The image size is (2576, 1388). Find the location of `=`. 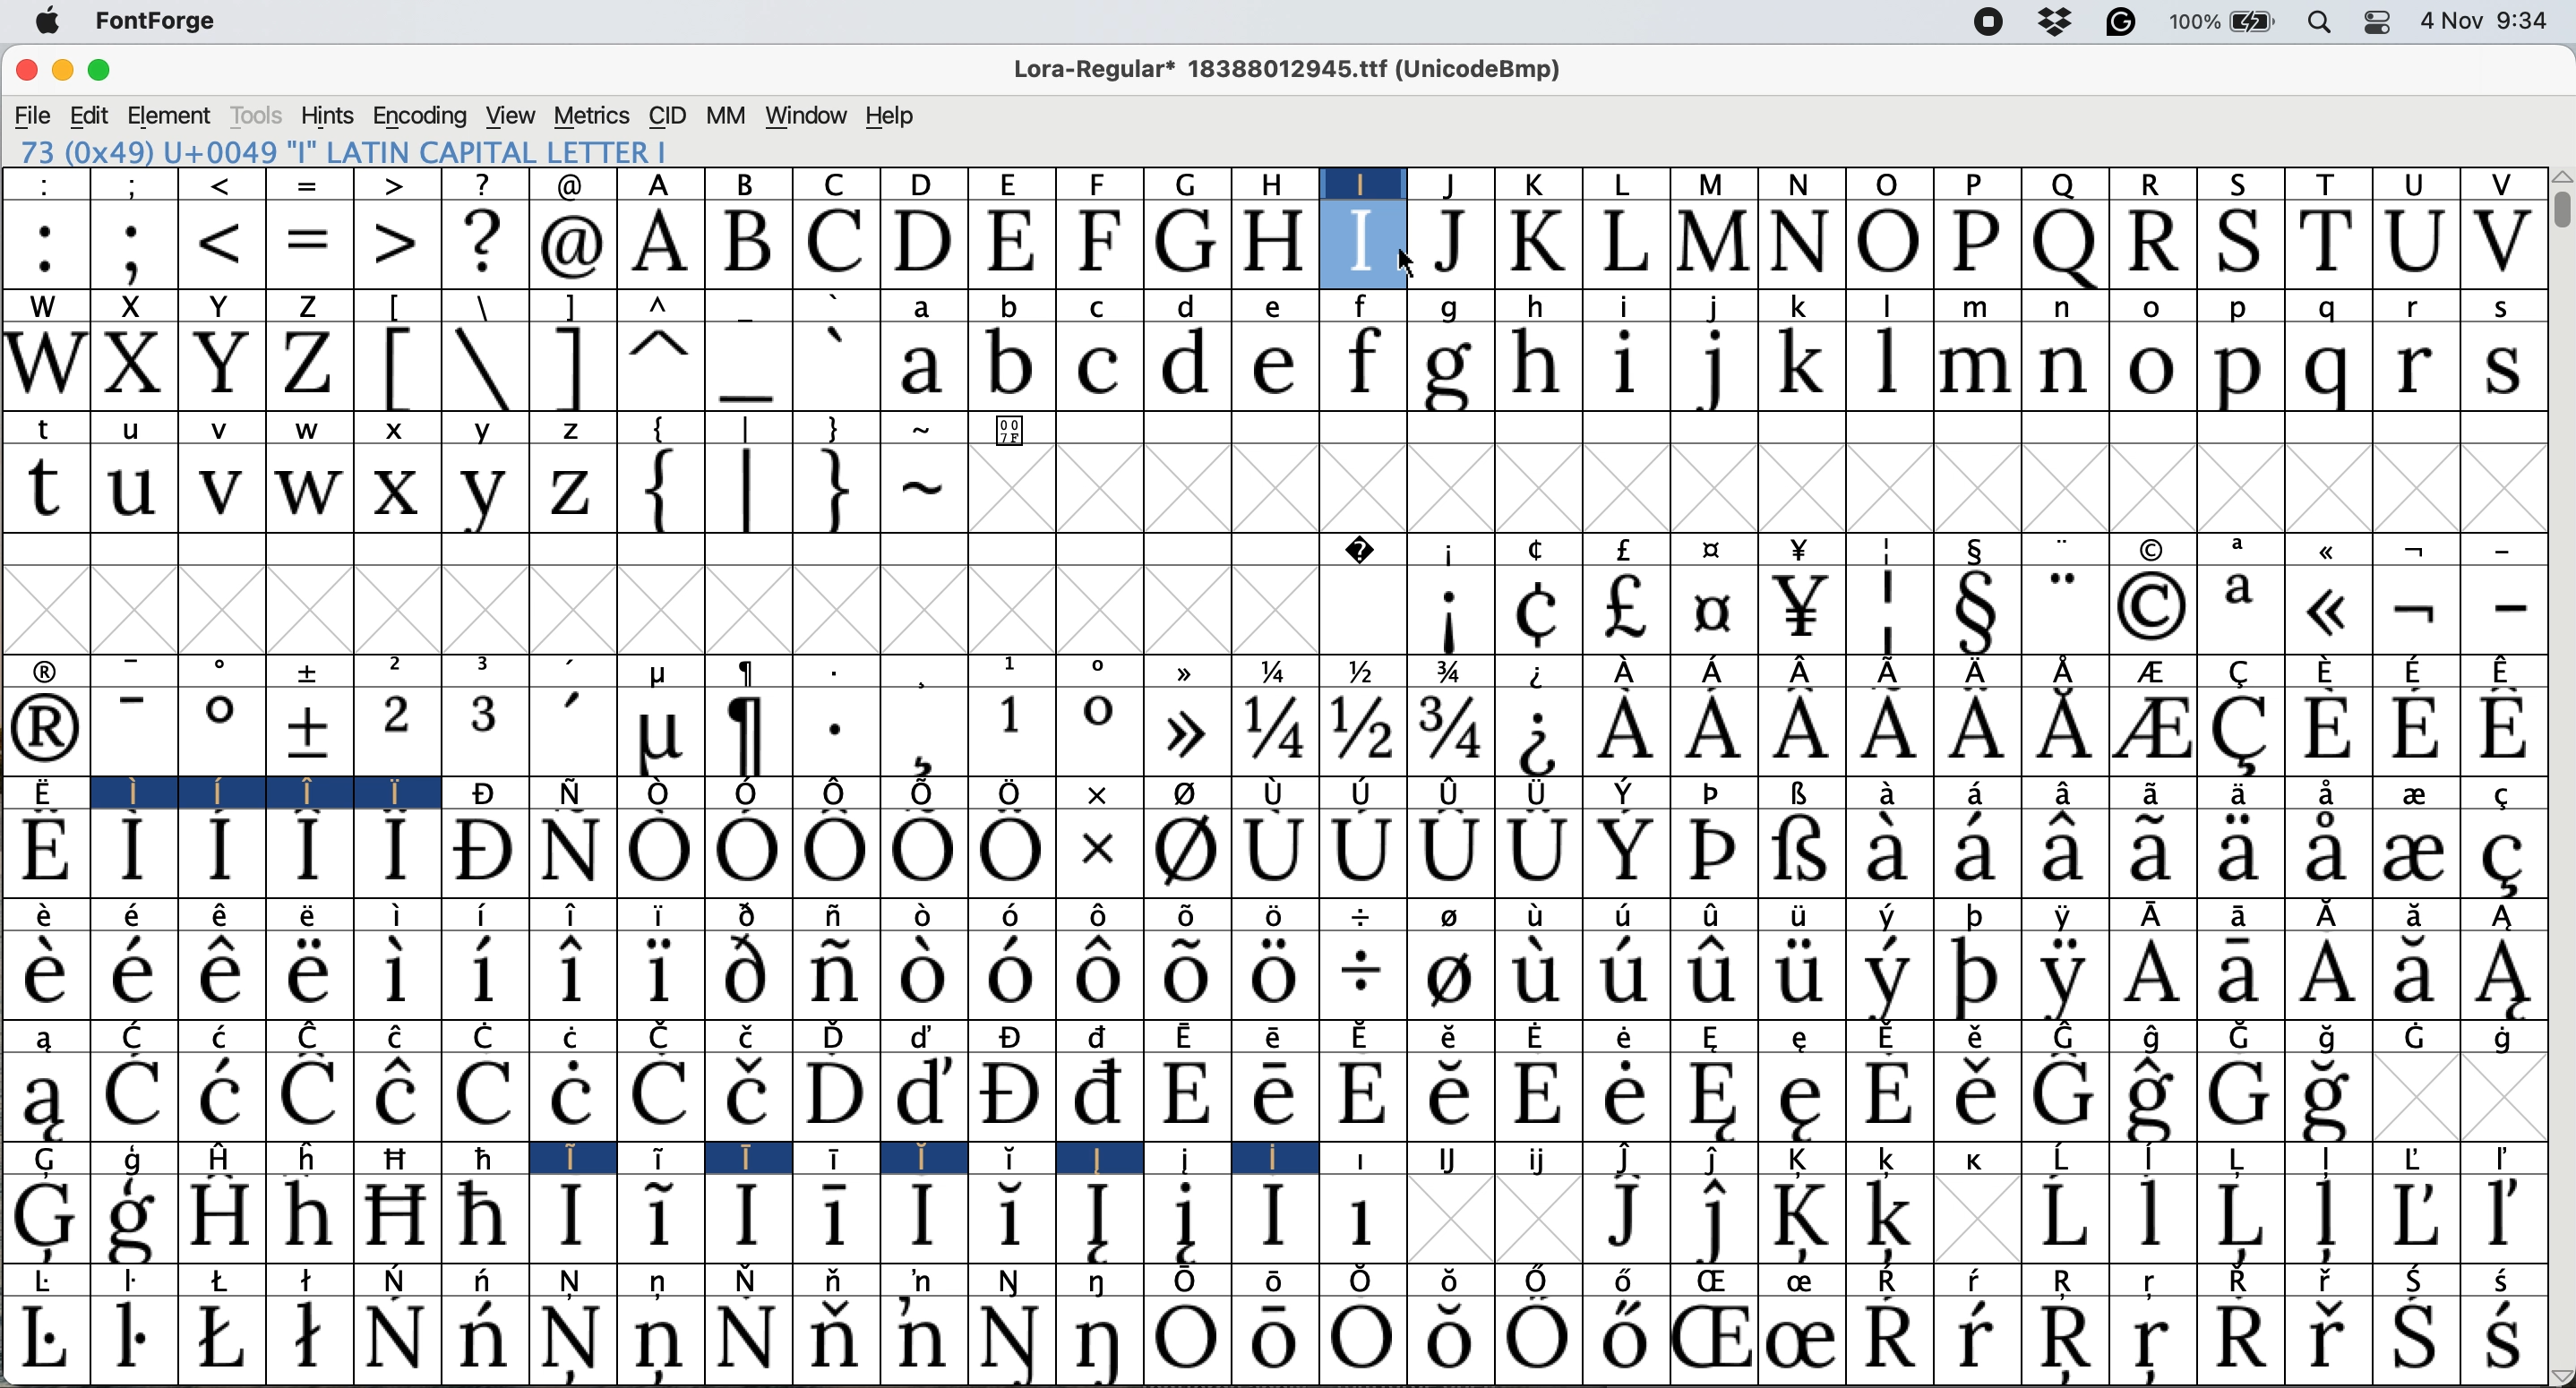

= is located at coordinates (313, 186).